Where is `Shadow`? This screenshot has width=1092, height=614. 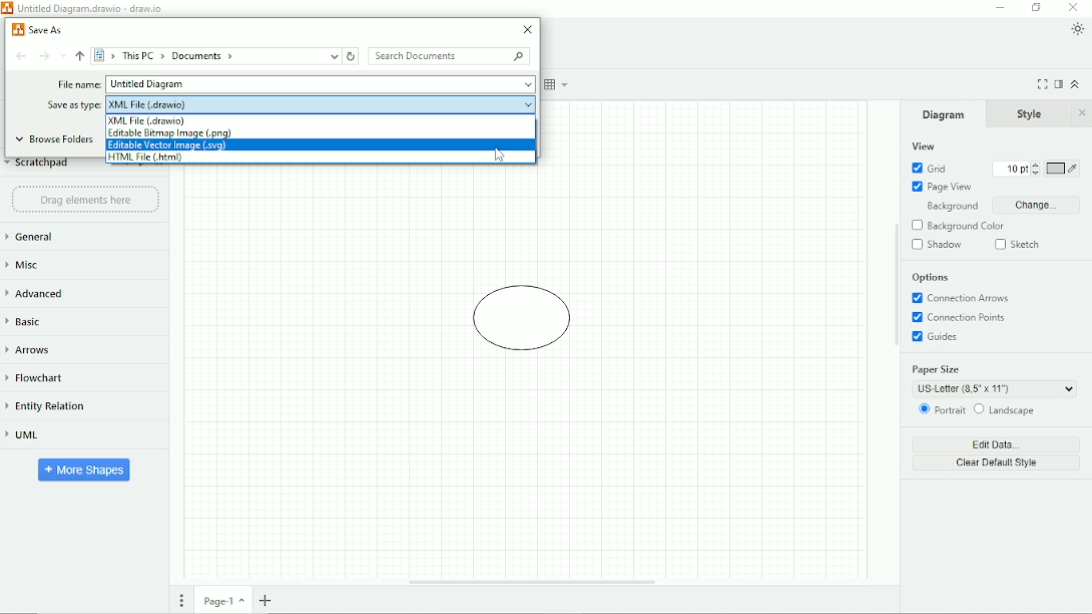 Shadow is located at coordinates (938, 245).